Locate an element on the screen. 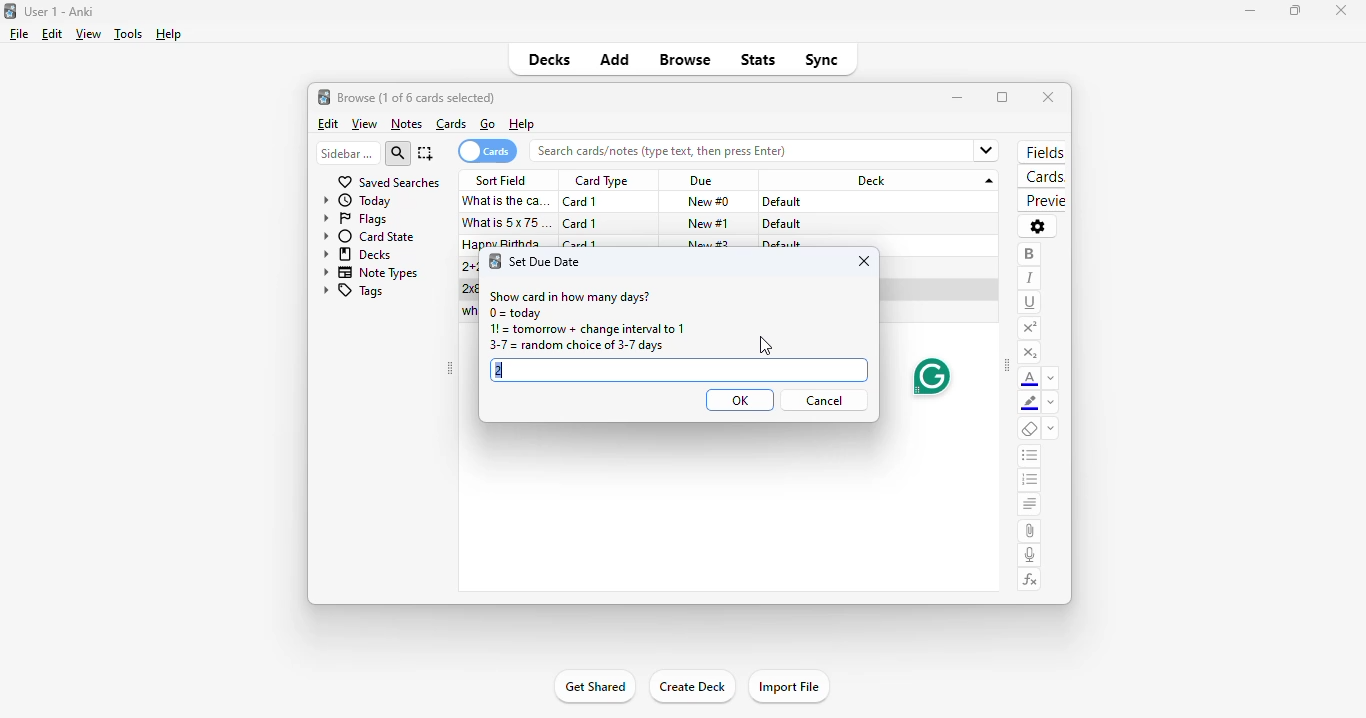  file is located at coordinates (19, 34).